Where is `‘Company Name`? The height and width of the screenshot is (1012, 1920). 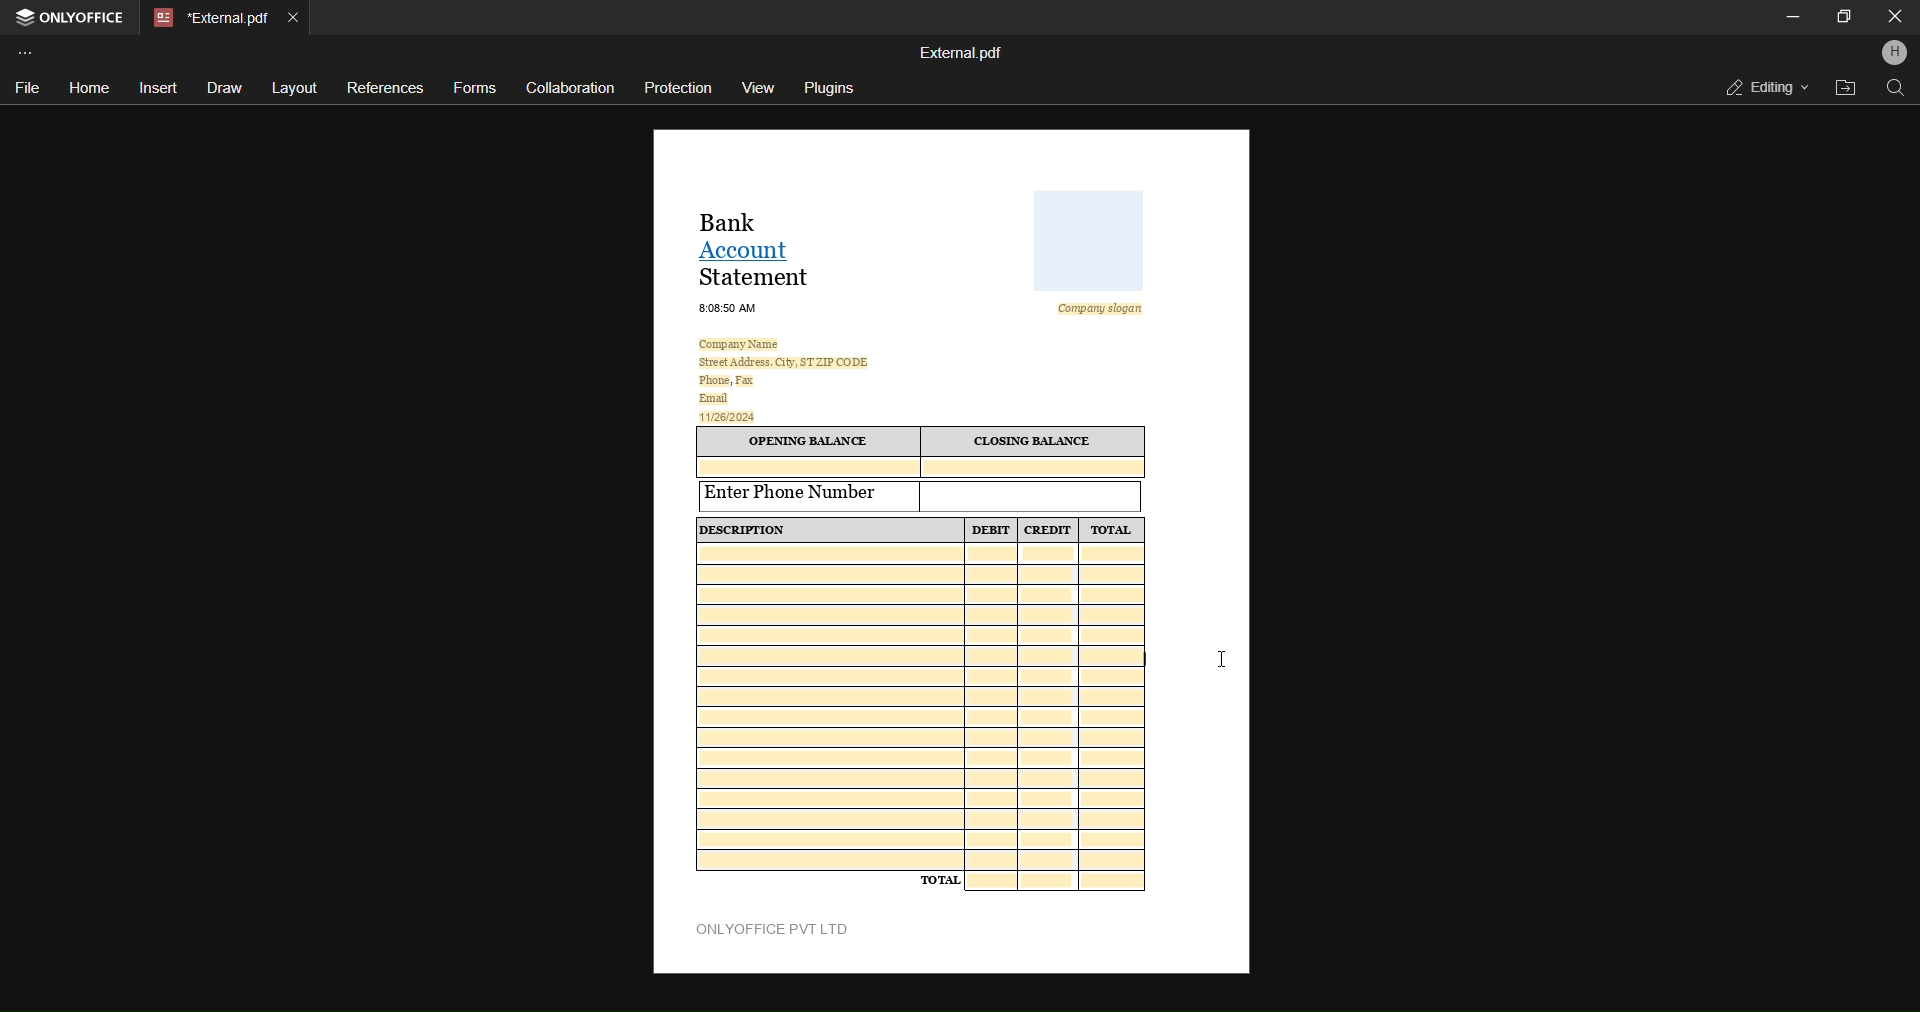 ‘Company Name is located at coordinates (743, 343).